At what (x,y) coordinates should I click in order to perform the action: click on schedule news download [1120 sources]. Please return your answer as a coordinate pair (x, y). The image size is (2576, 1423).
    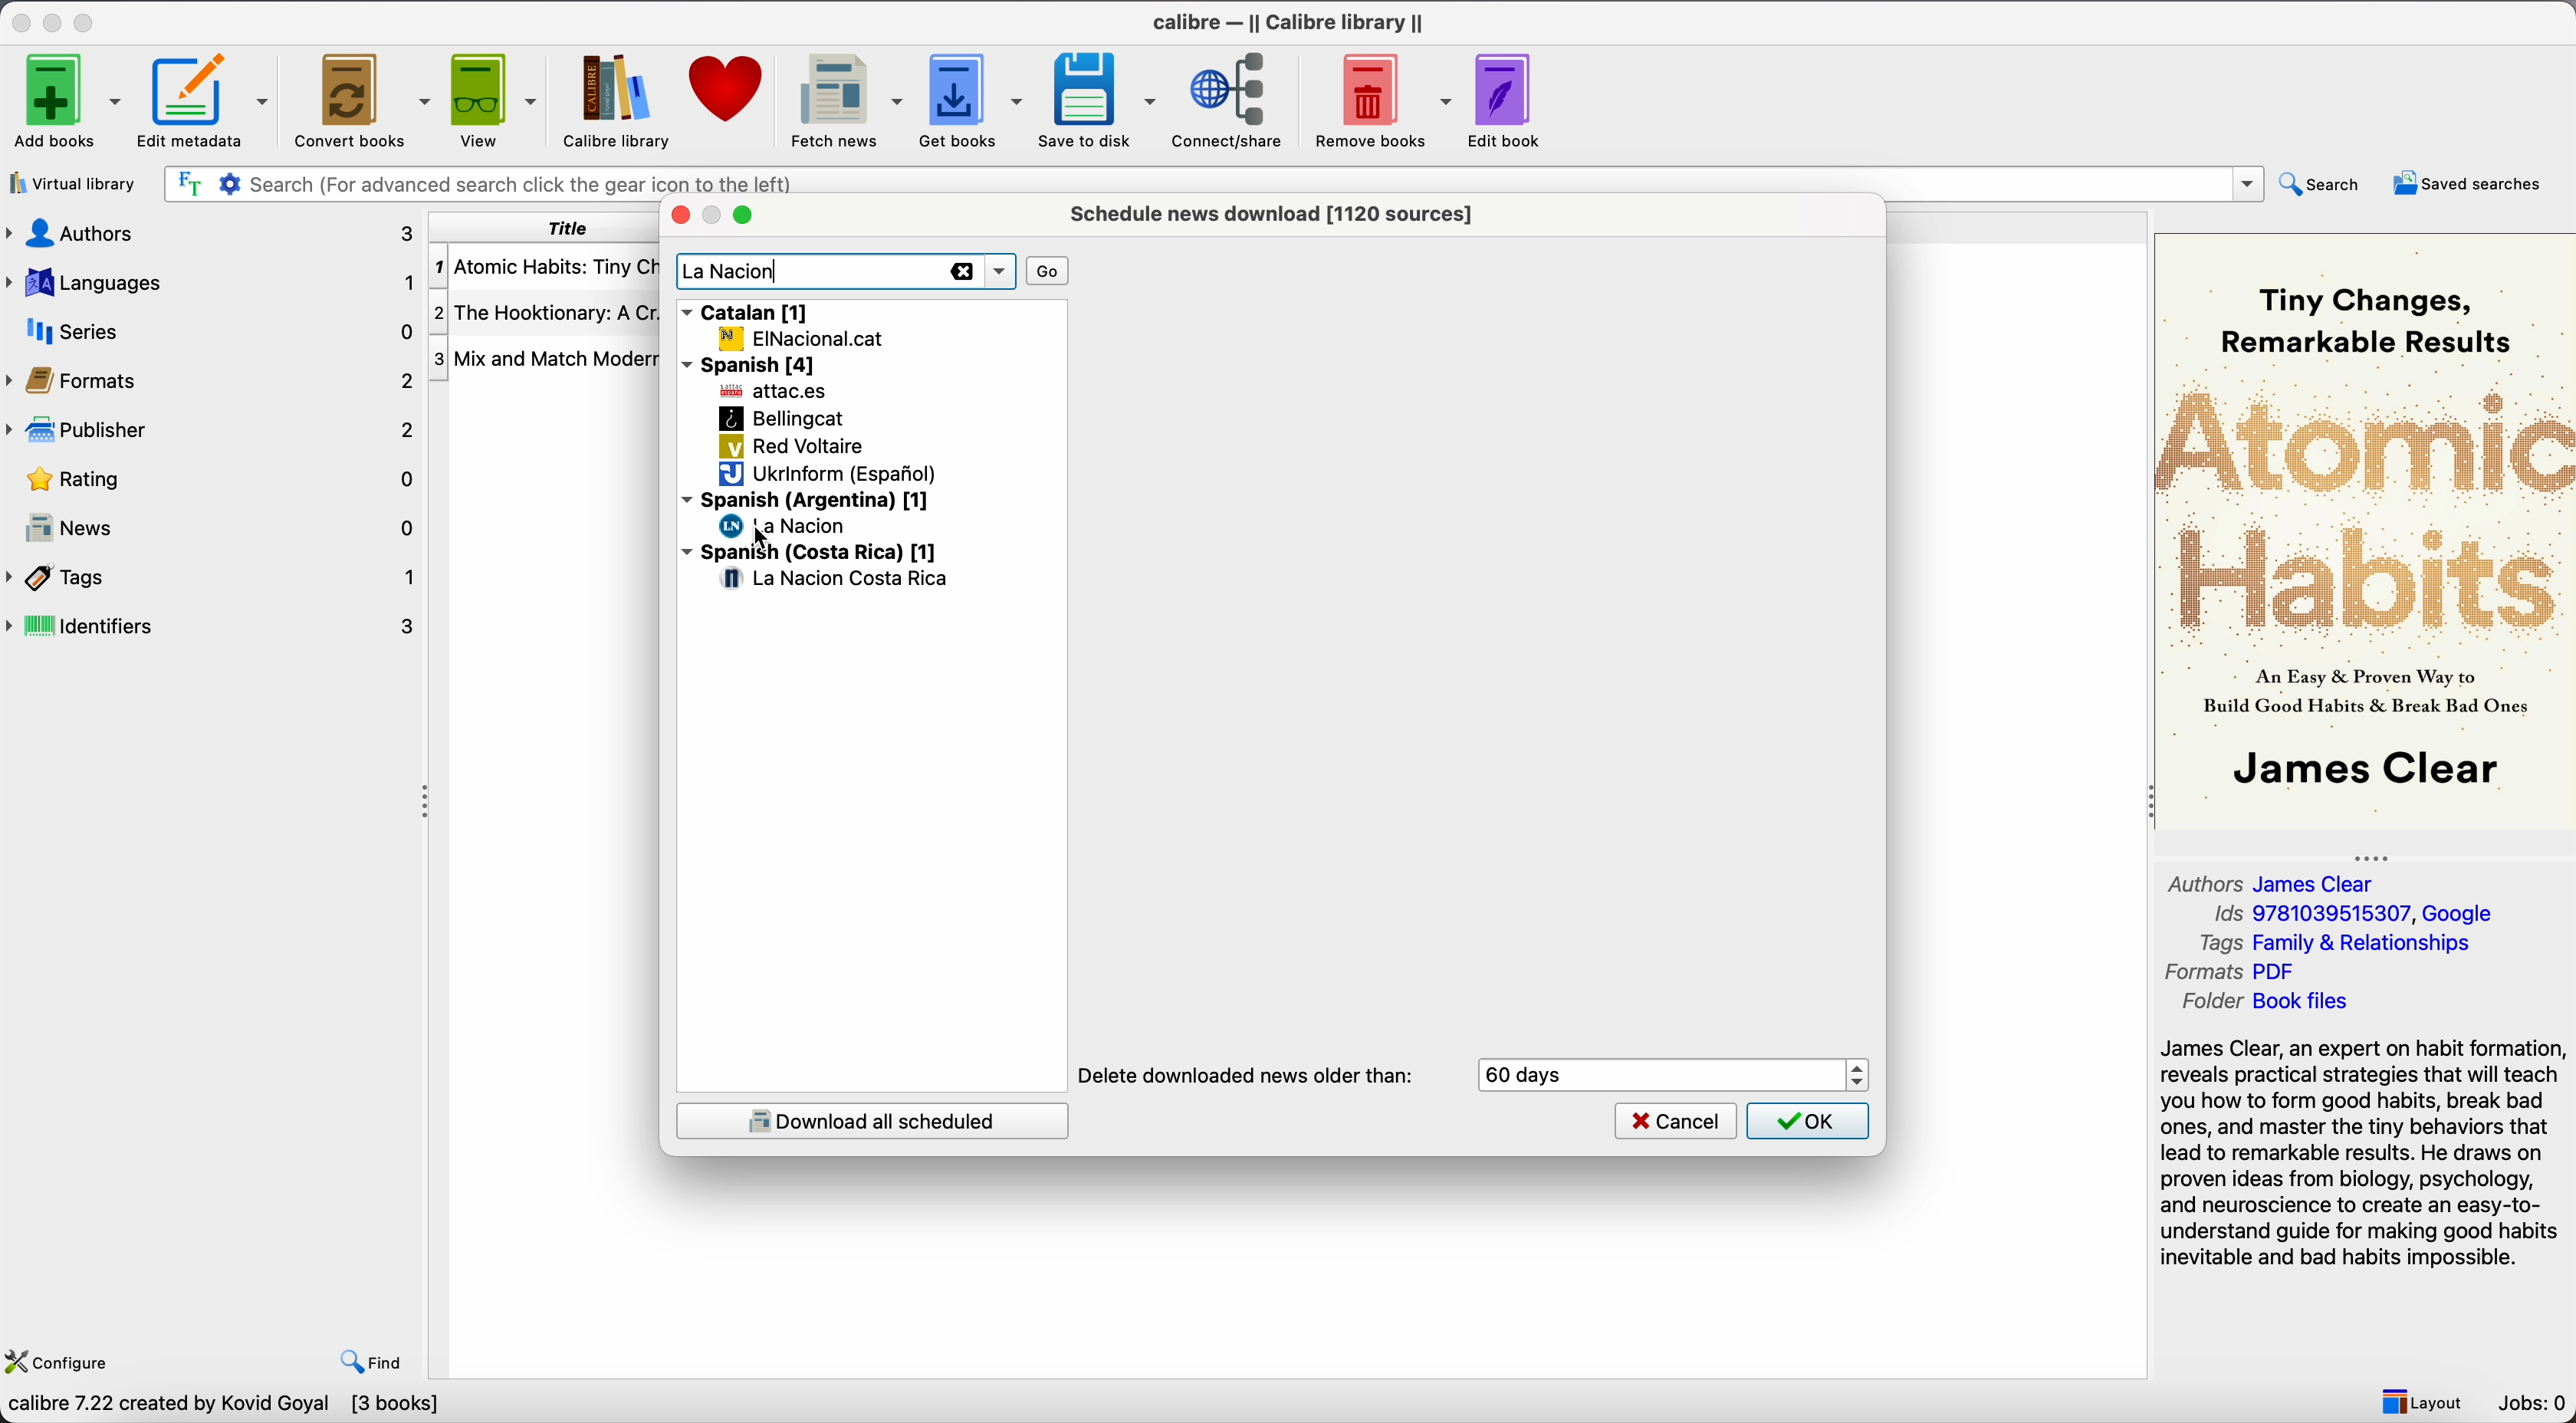
    Looking at the image, I should click on (1278, 213).